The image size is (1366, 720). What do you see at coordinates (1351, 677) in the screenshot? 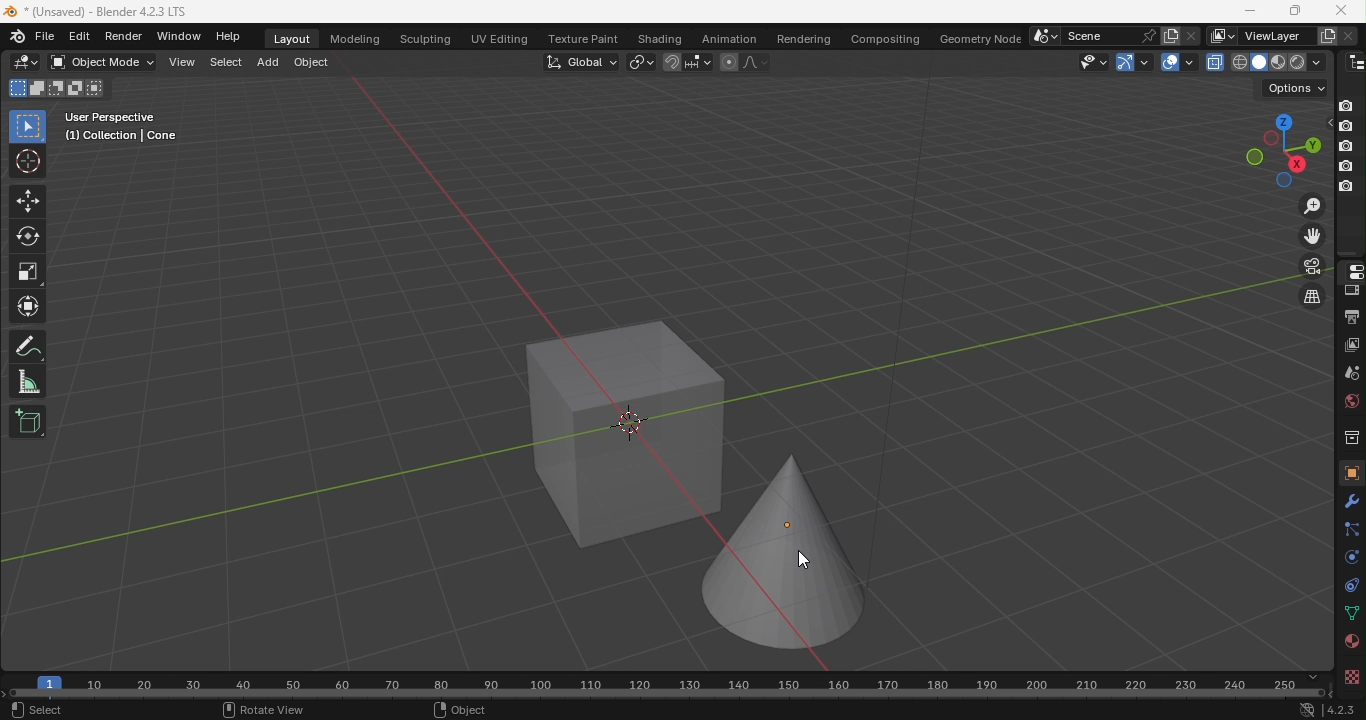
I see `Texture` at bounding box center [1351, 677].